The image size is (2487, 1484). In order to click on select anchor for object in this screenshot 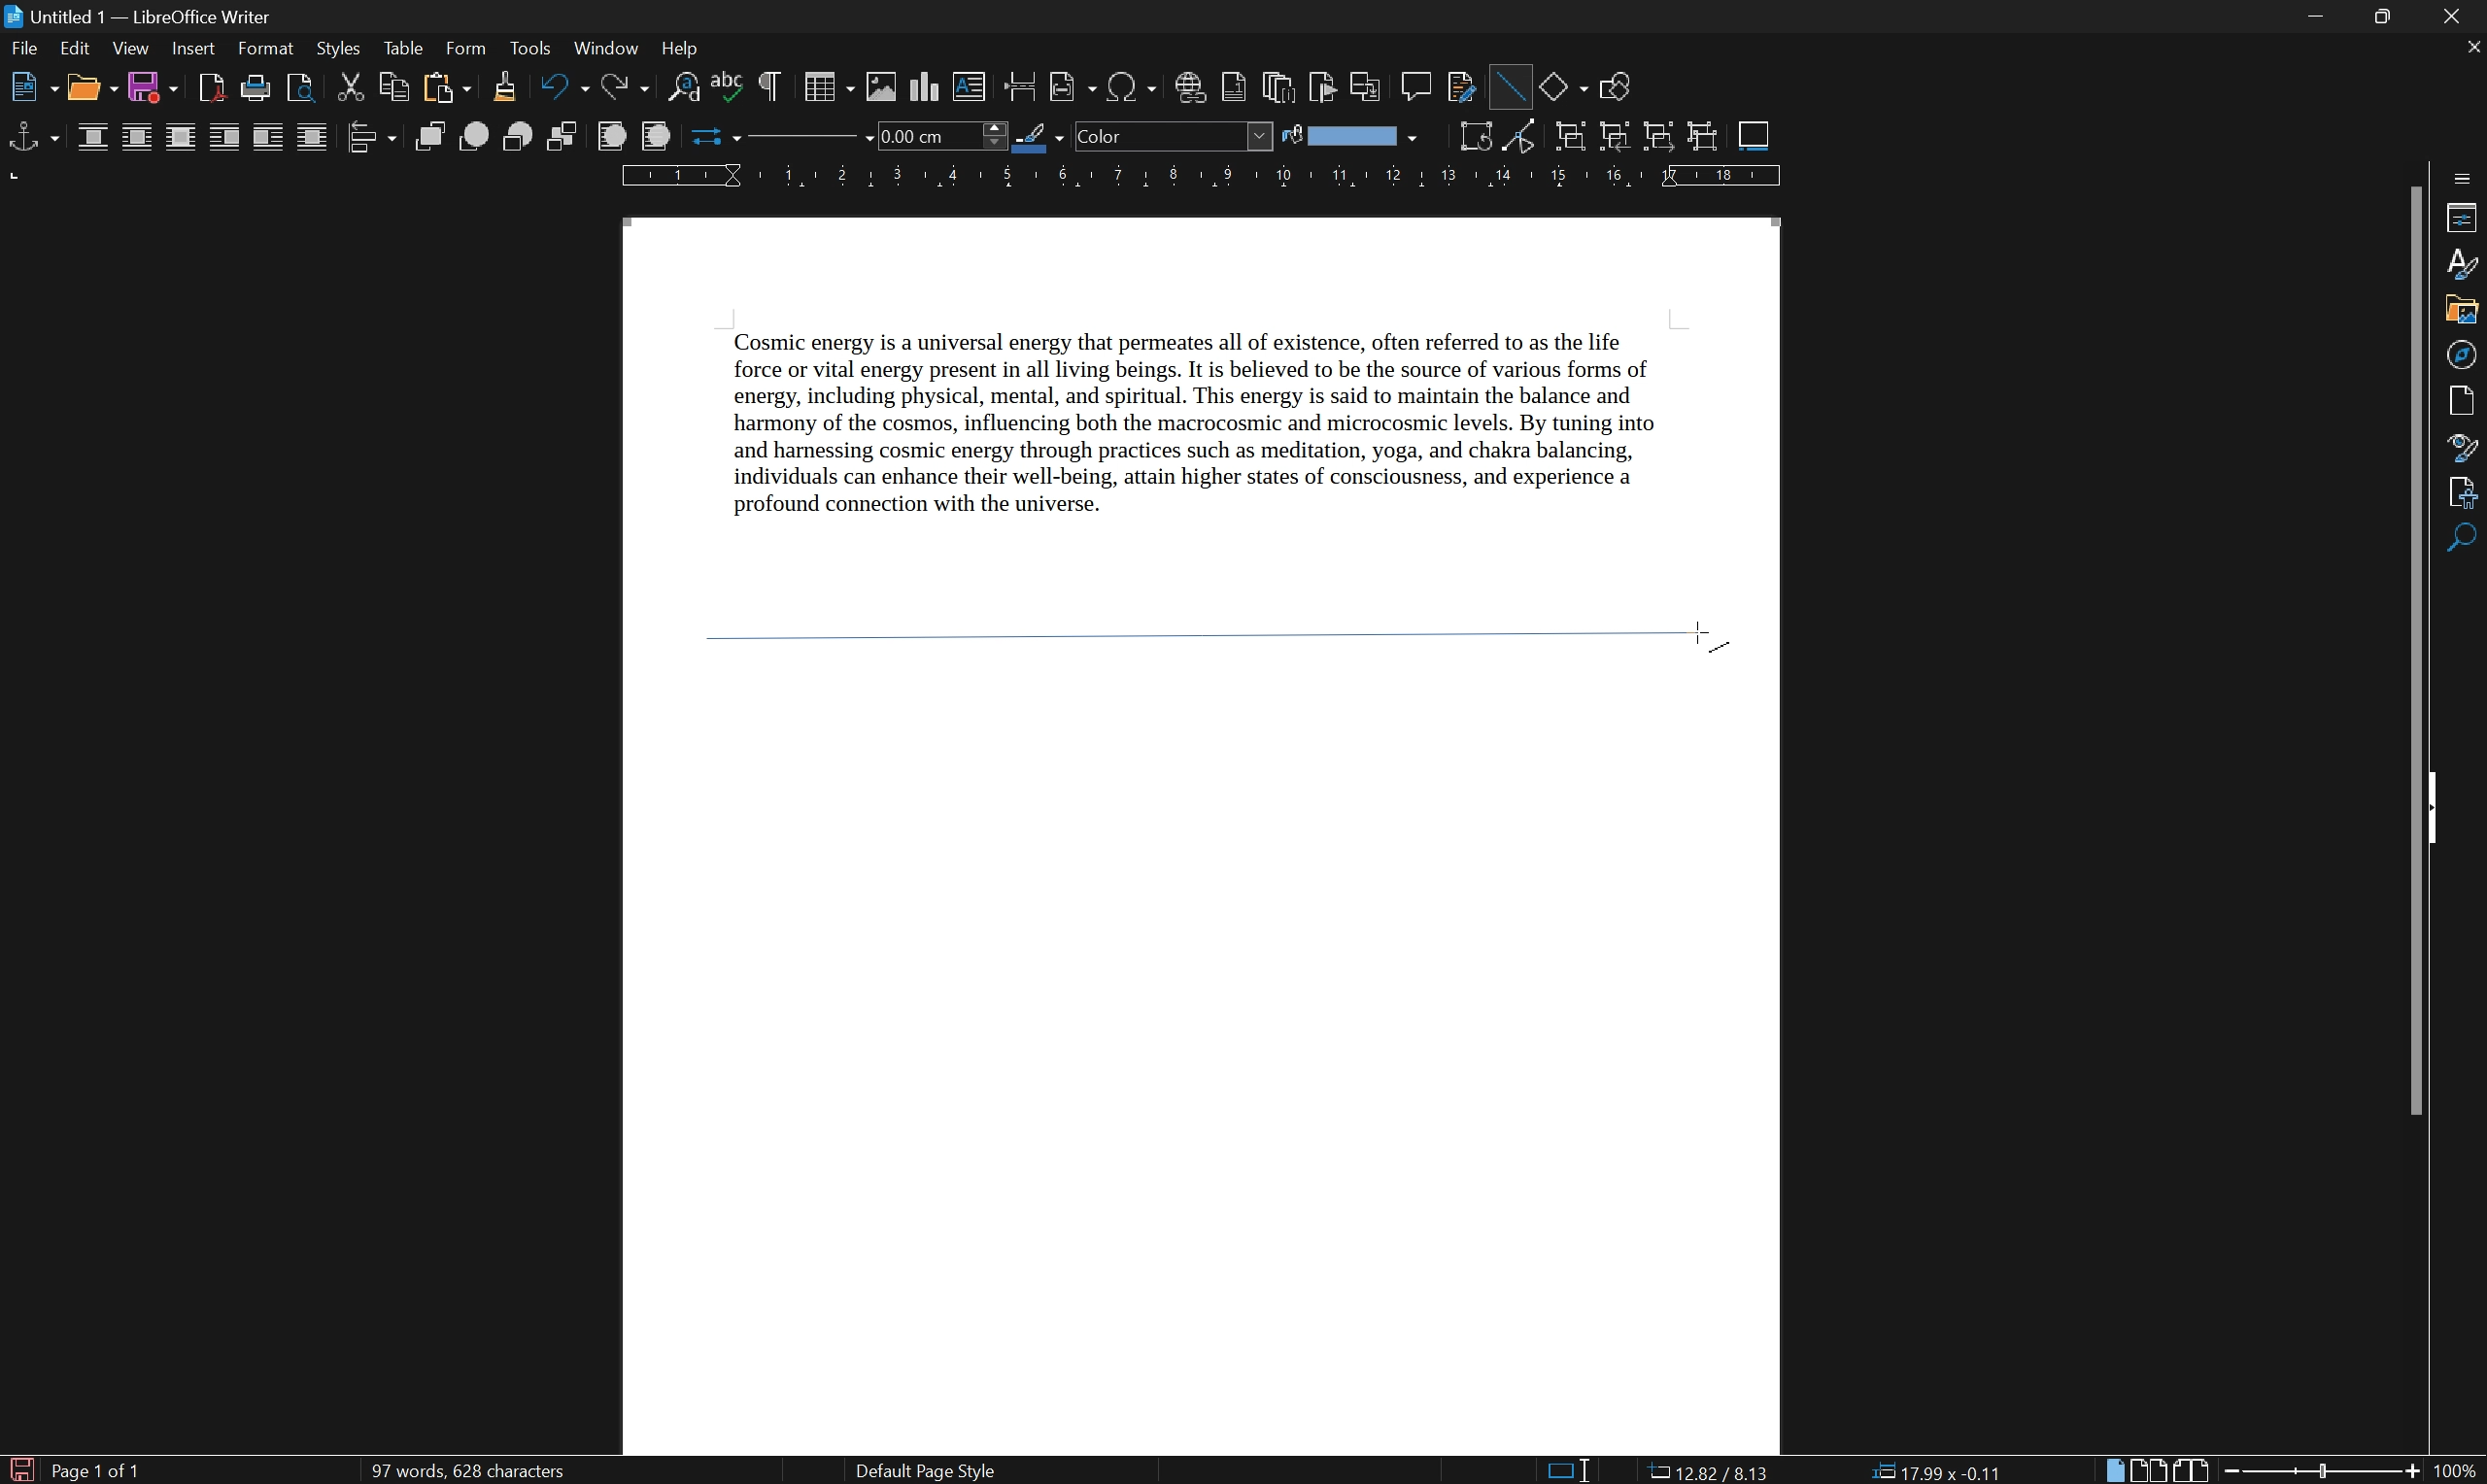, I will do `click(30, 137)`.